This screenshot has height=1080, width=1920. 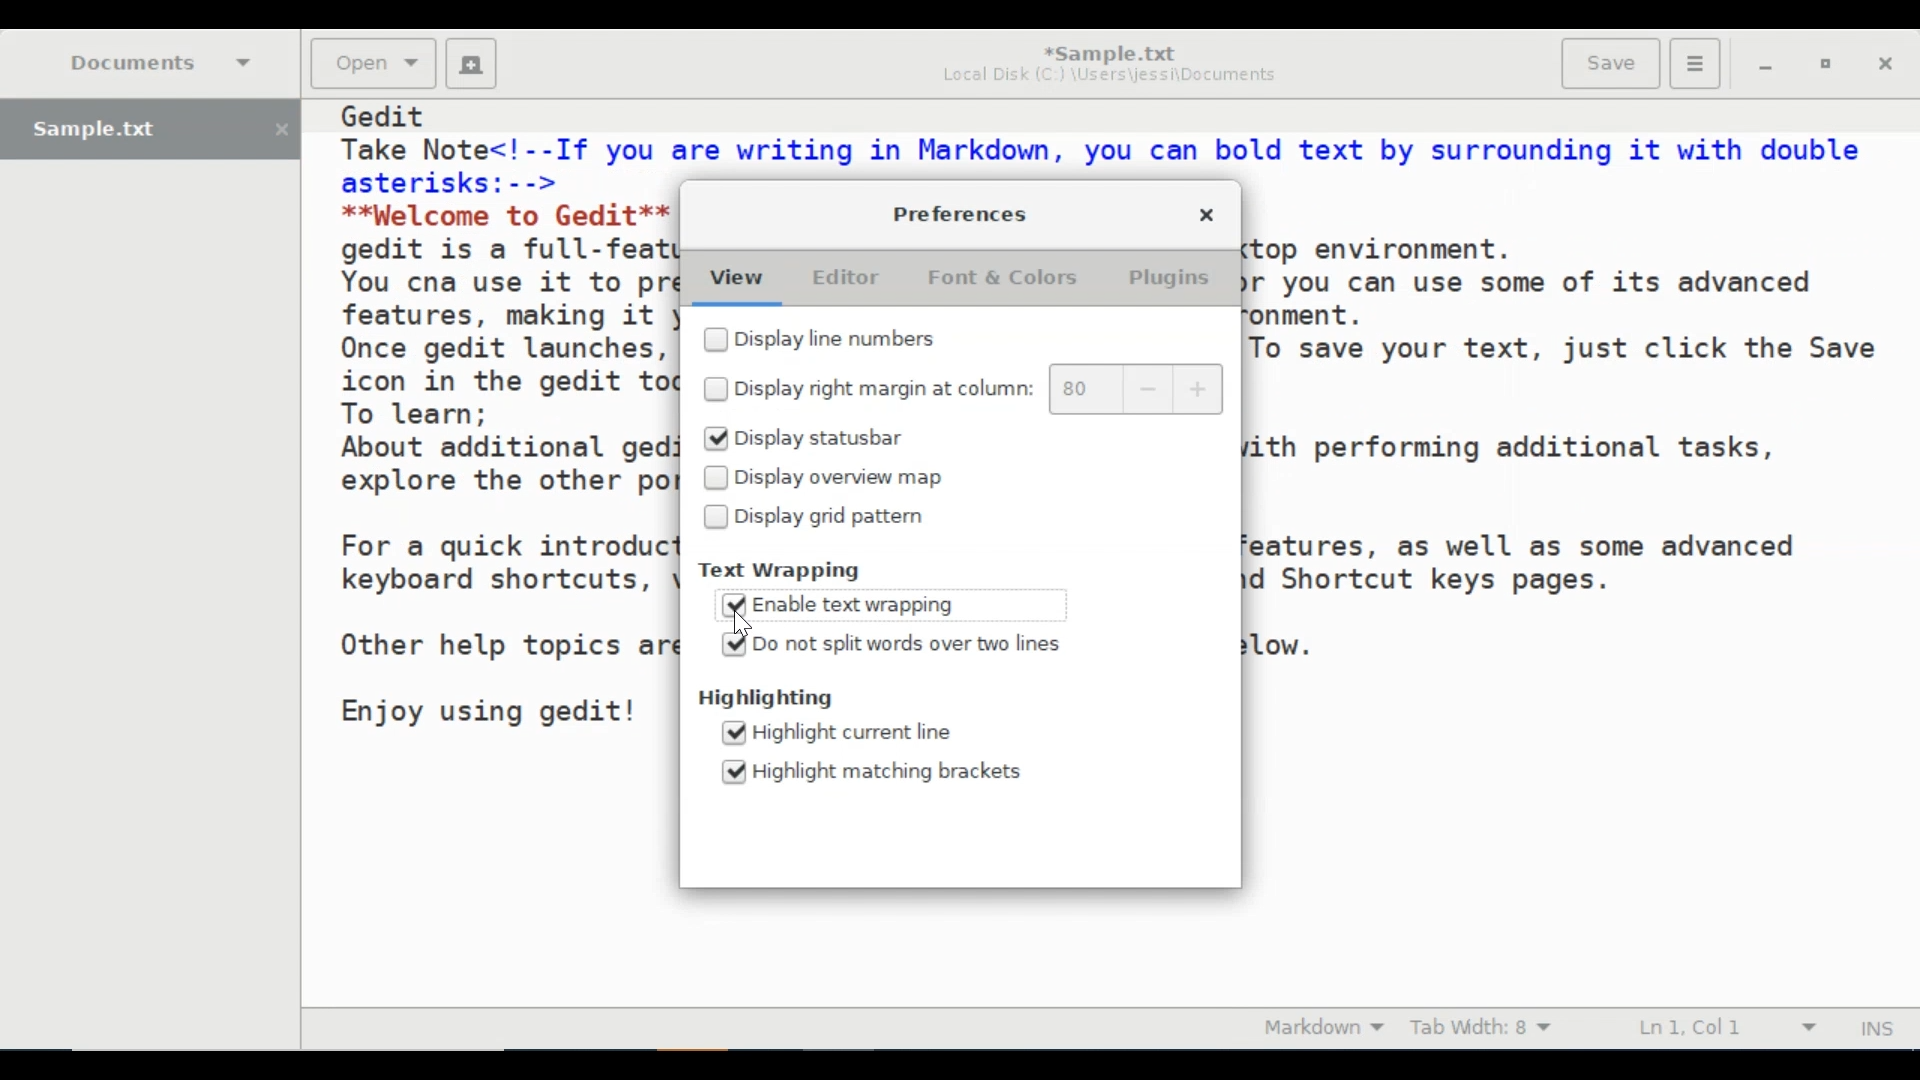 I want to click on Application menu, so click(x=1695, y=62).